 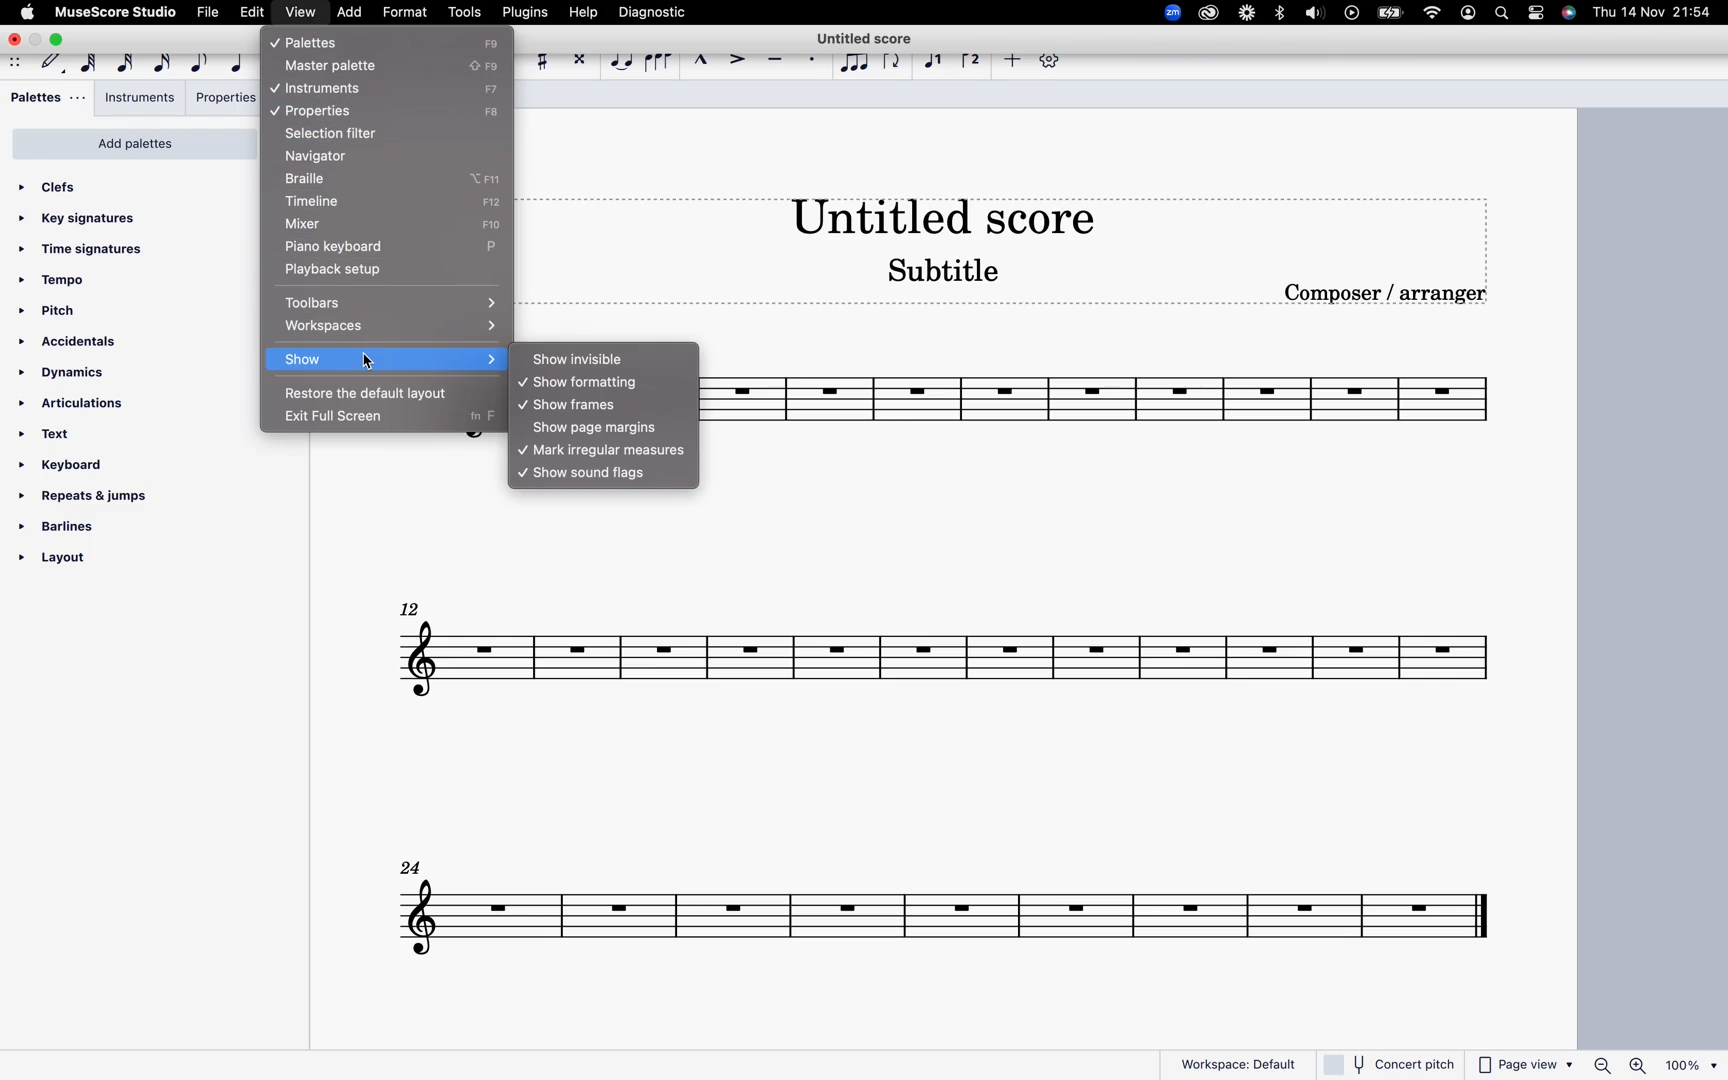 What do you see at coordinates (604, 360) in the screenshot?
I see `show invisible` at bounding box center [604, 360].